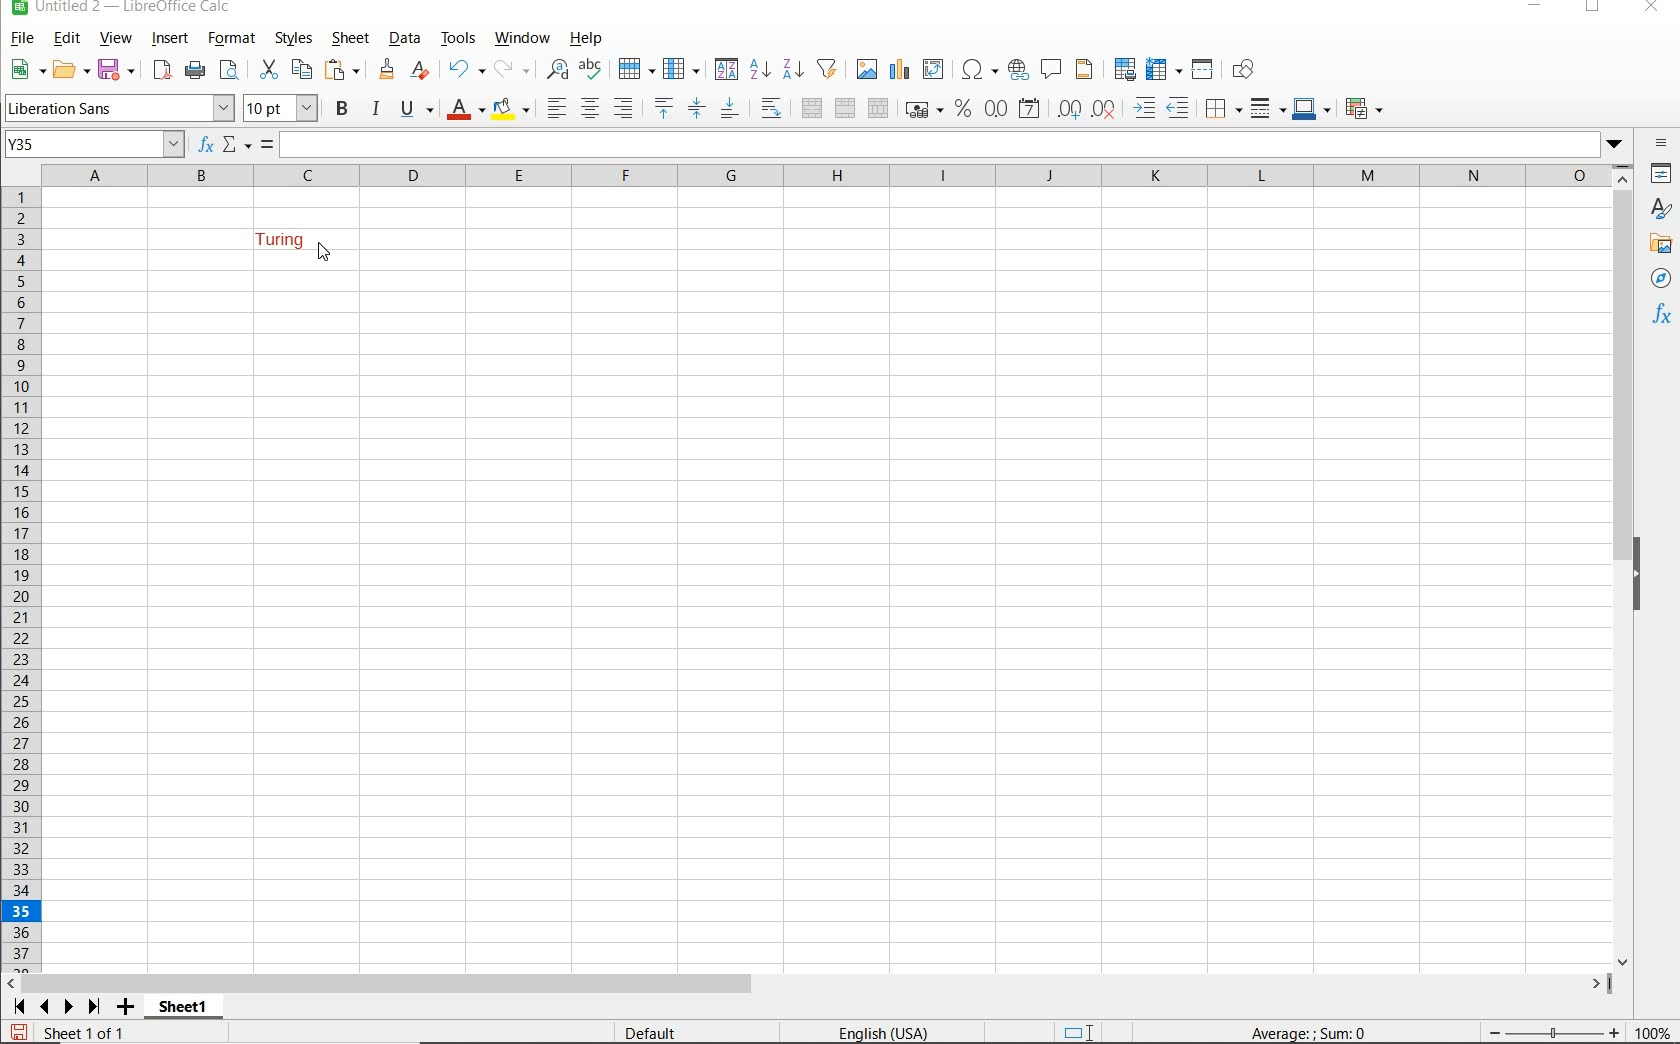  Describe the element at coordinates (1084, 70) in the screenshot. I see `HEADERS AND FOOTERS` at that location.